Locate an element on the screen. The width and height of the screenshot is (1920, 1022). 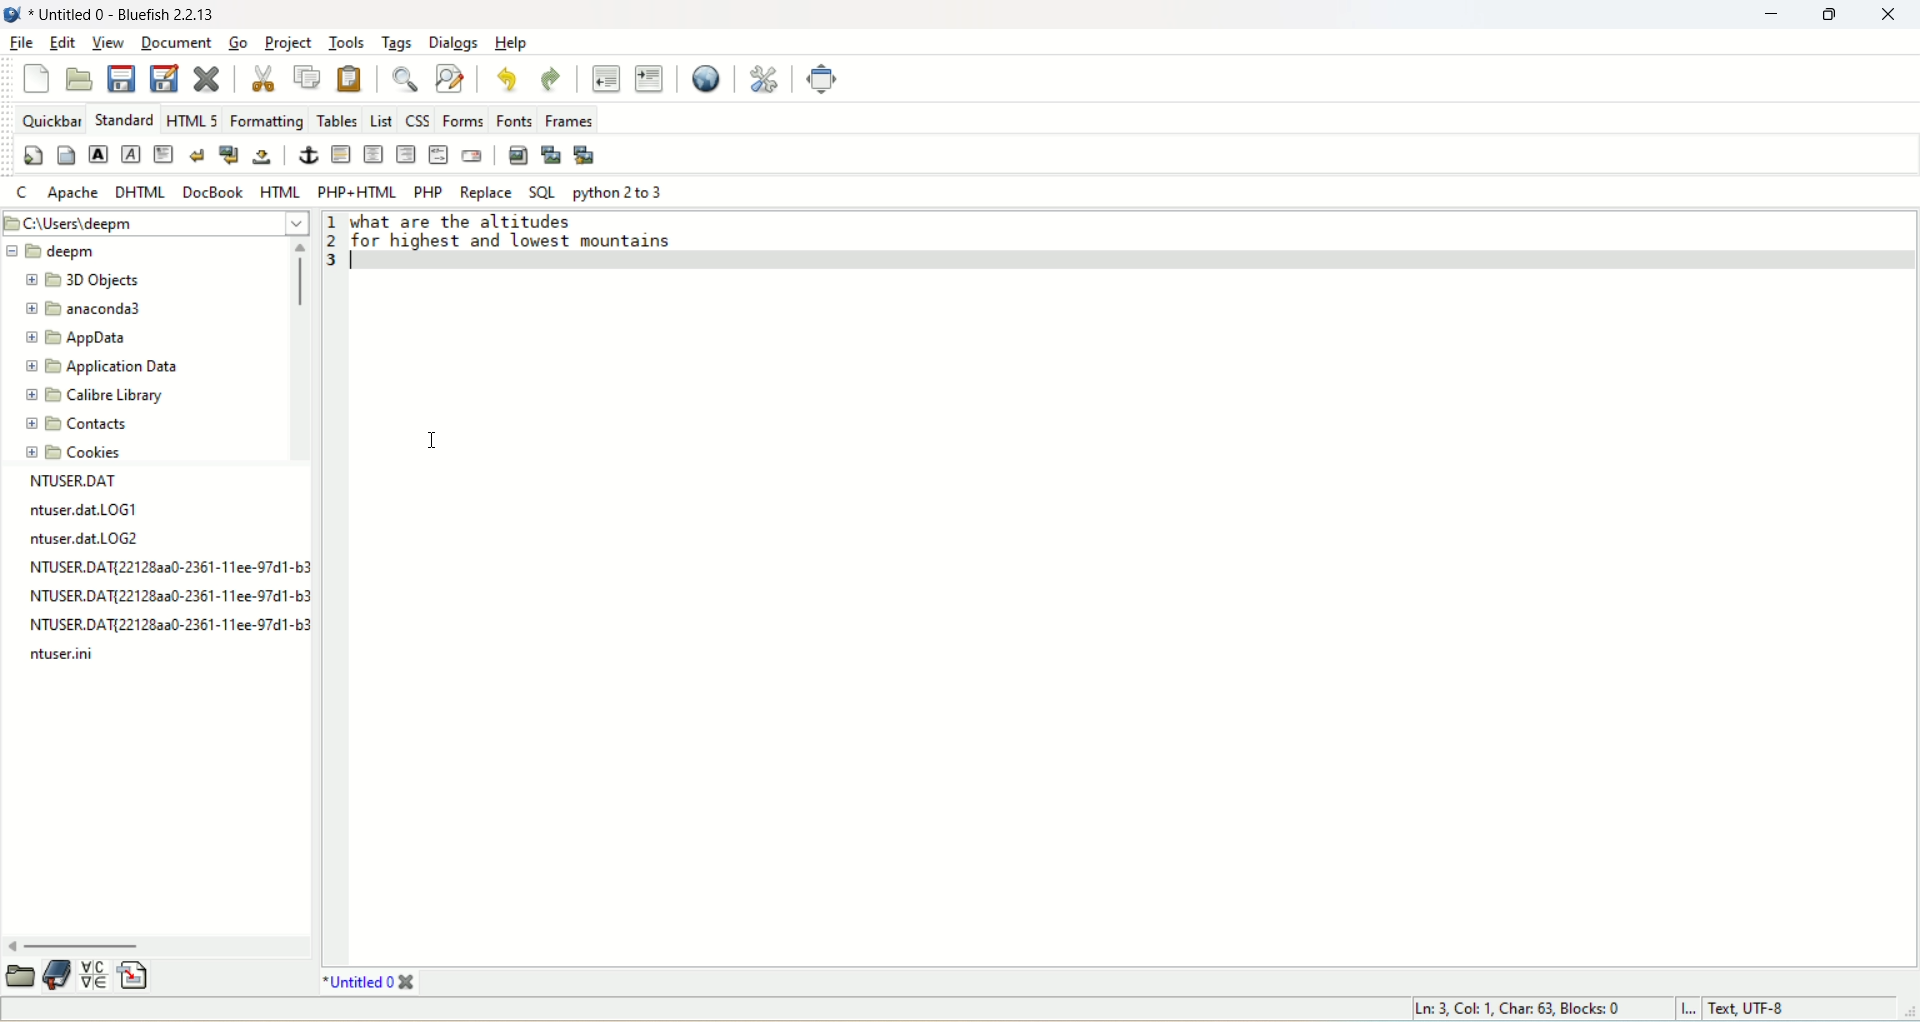
replace is located at coordinates (487, 193).